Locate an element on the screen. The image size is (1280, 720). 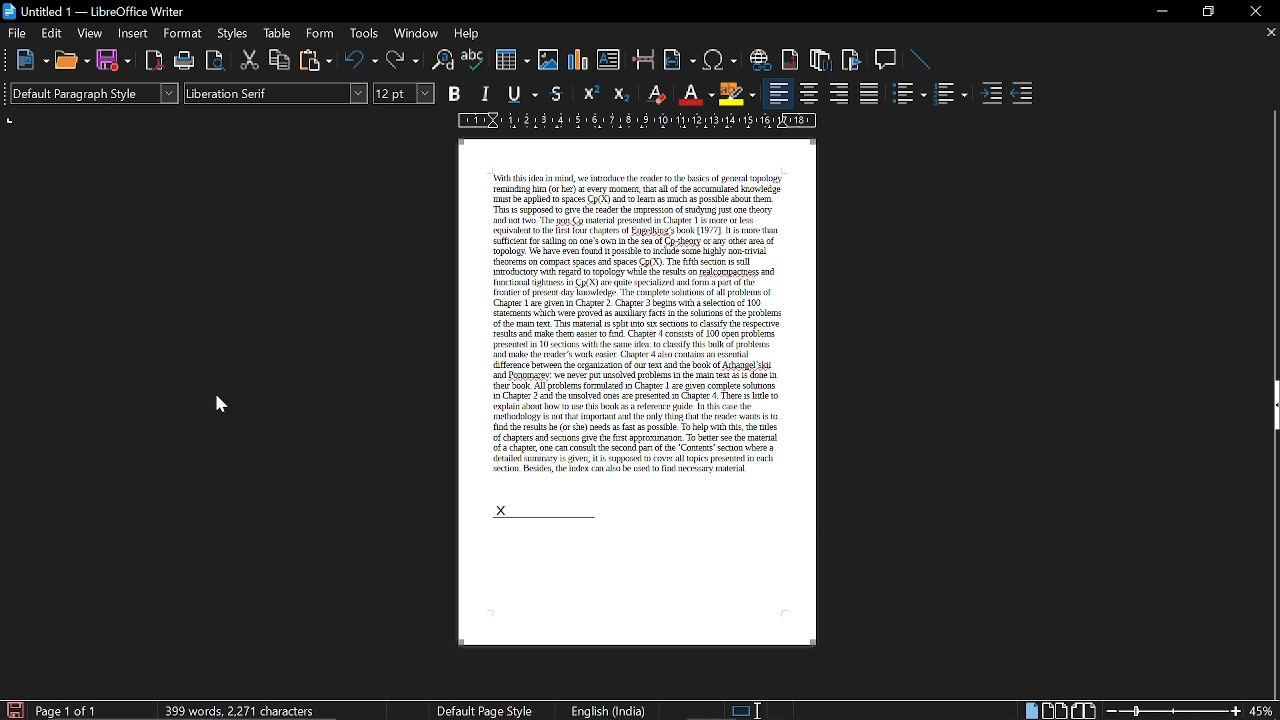
strikethrough is located at coordinates (557, 94).